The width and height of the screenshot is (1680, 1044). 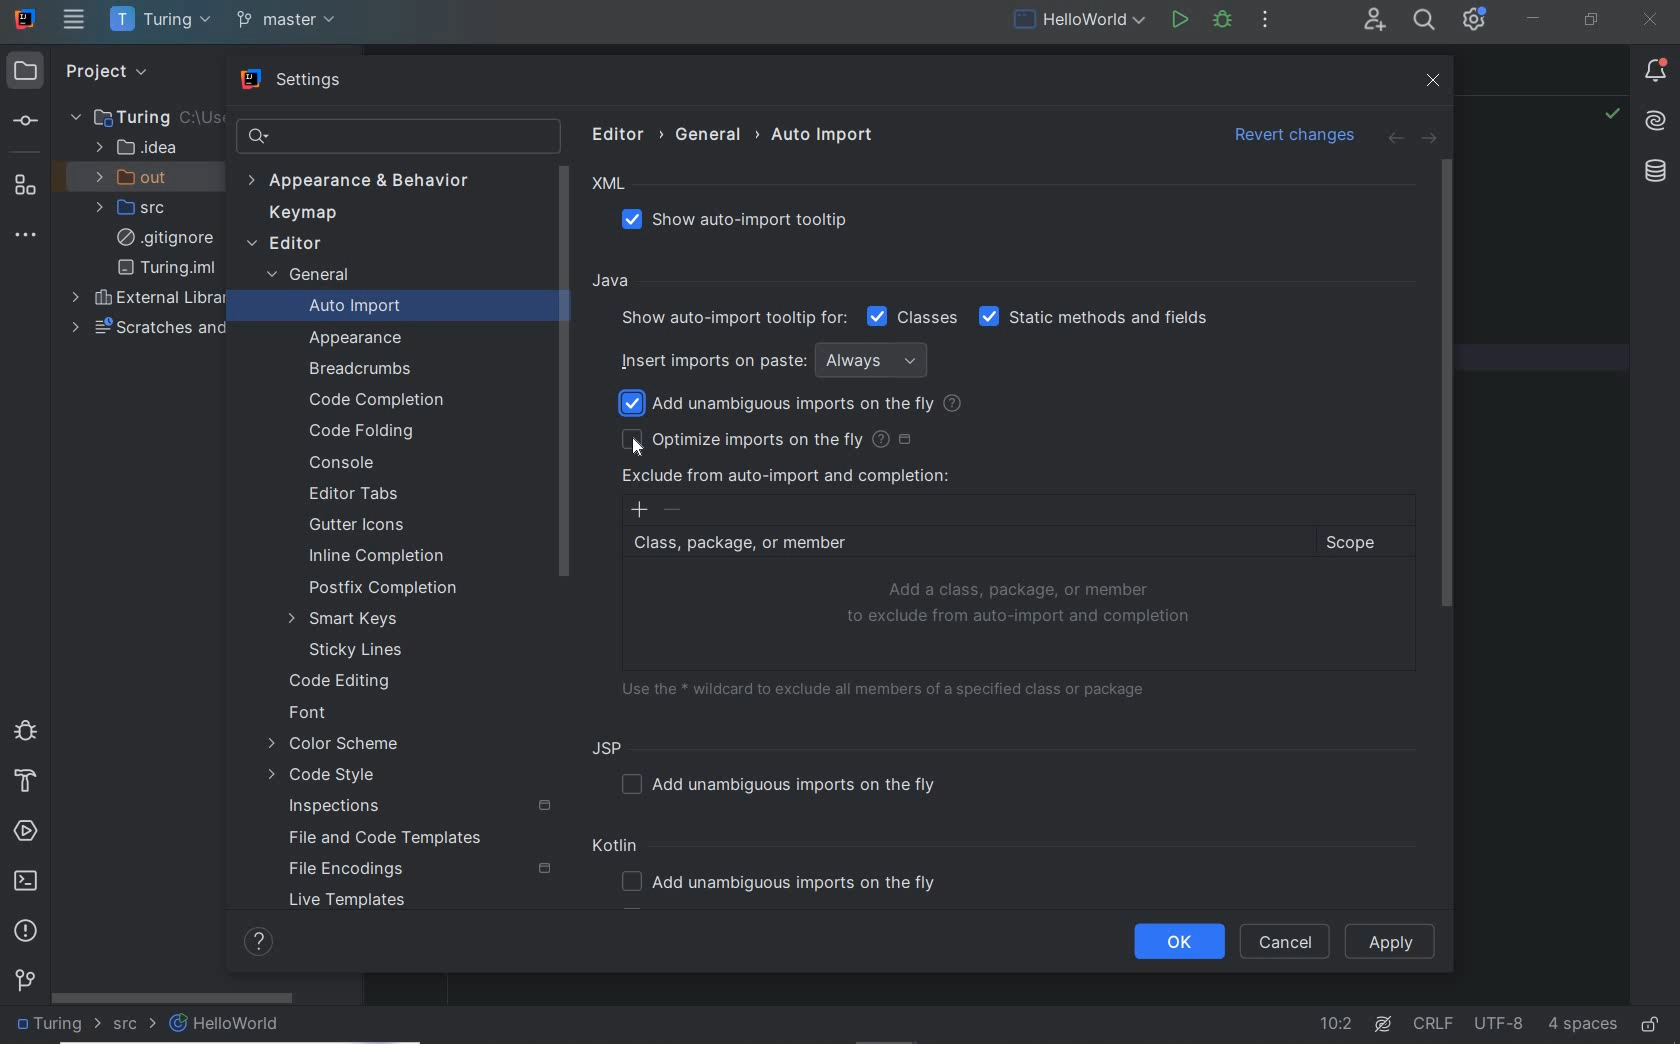 What do you see at coordinates (28, 832) in the screenshot?
I see `services` at bounding box center [28, 832].